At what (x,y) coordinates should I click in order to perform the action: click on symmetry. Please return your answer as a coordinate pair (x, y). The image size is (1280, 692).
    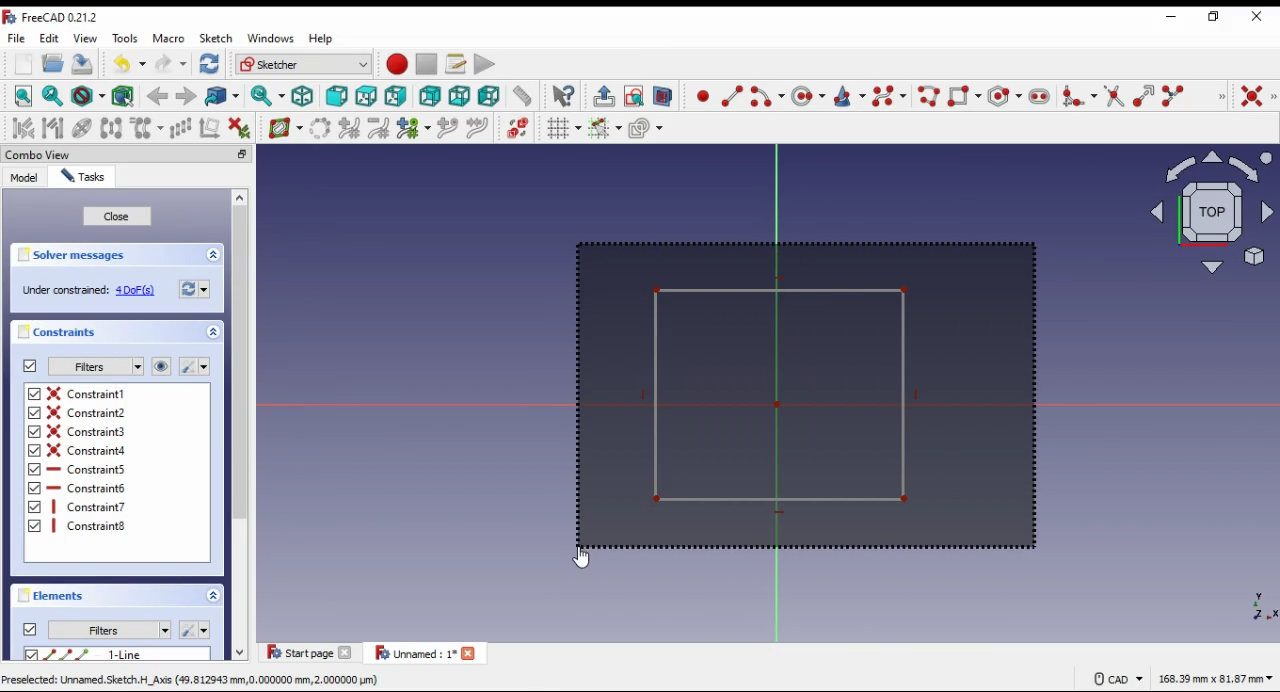
    Looking at the image, I should click on (113, 129).